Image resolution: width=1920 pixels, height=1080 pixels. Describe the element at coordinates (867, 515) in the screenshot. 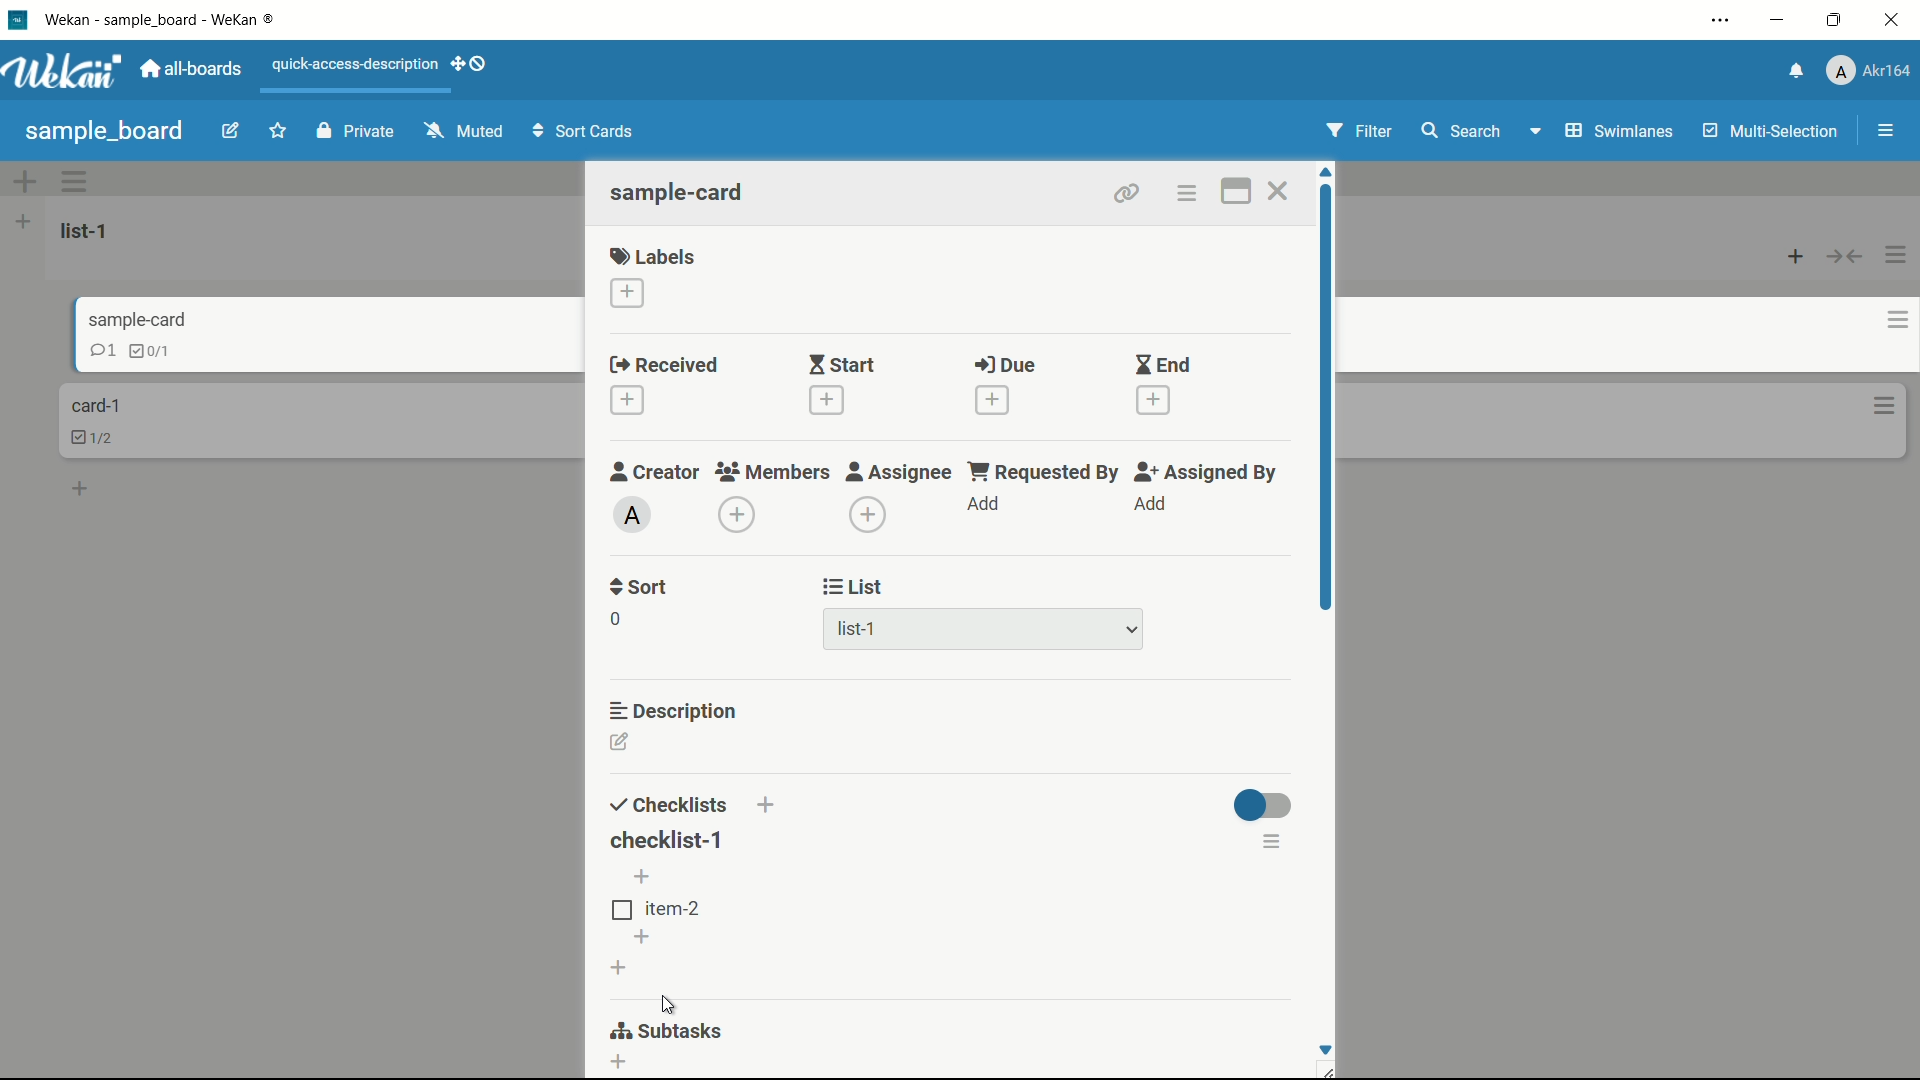

I see `dd assignee` at that location.